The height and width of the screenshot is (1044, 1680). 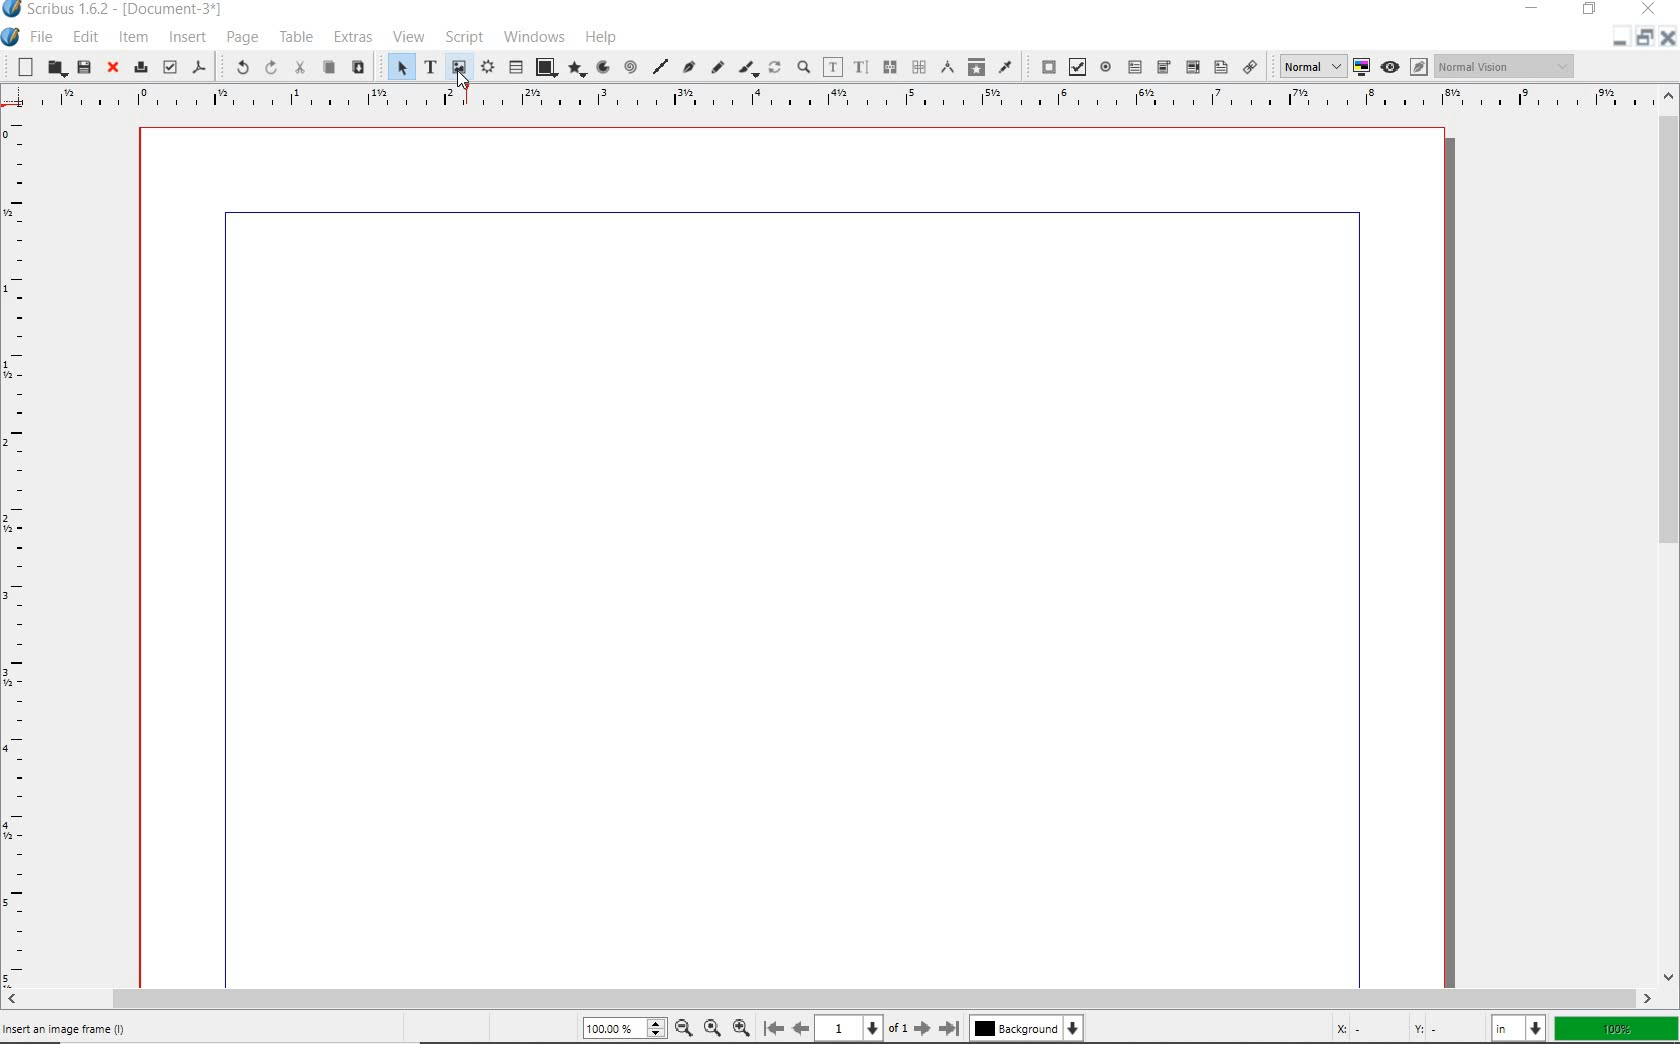 What do you see at coordinates (1361, 65) in the screenshot?
I see `toggle color` at bounding box center [1361, 65].